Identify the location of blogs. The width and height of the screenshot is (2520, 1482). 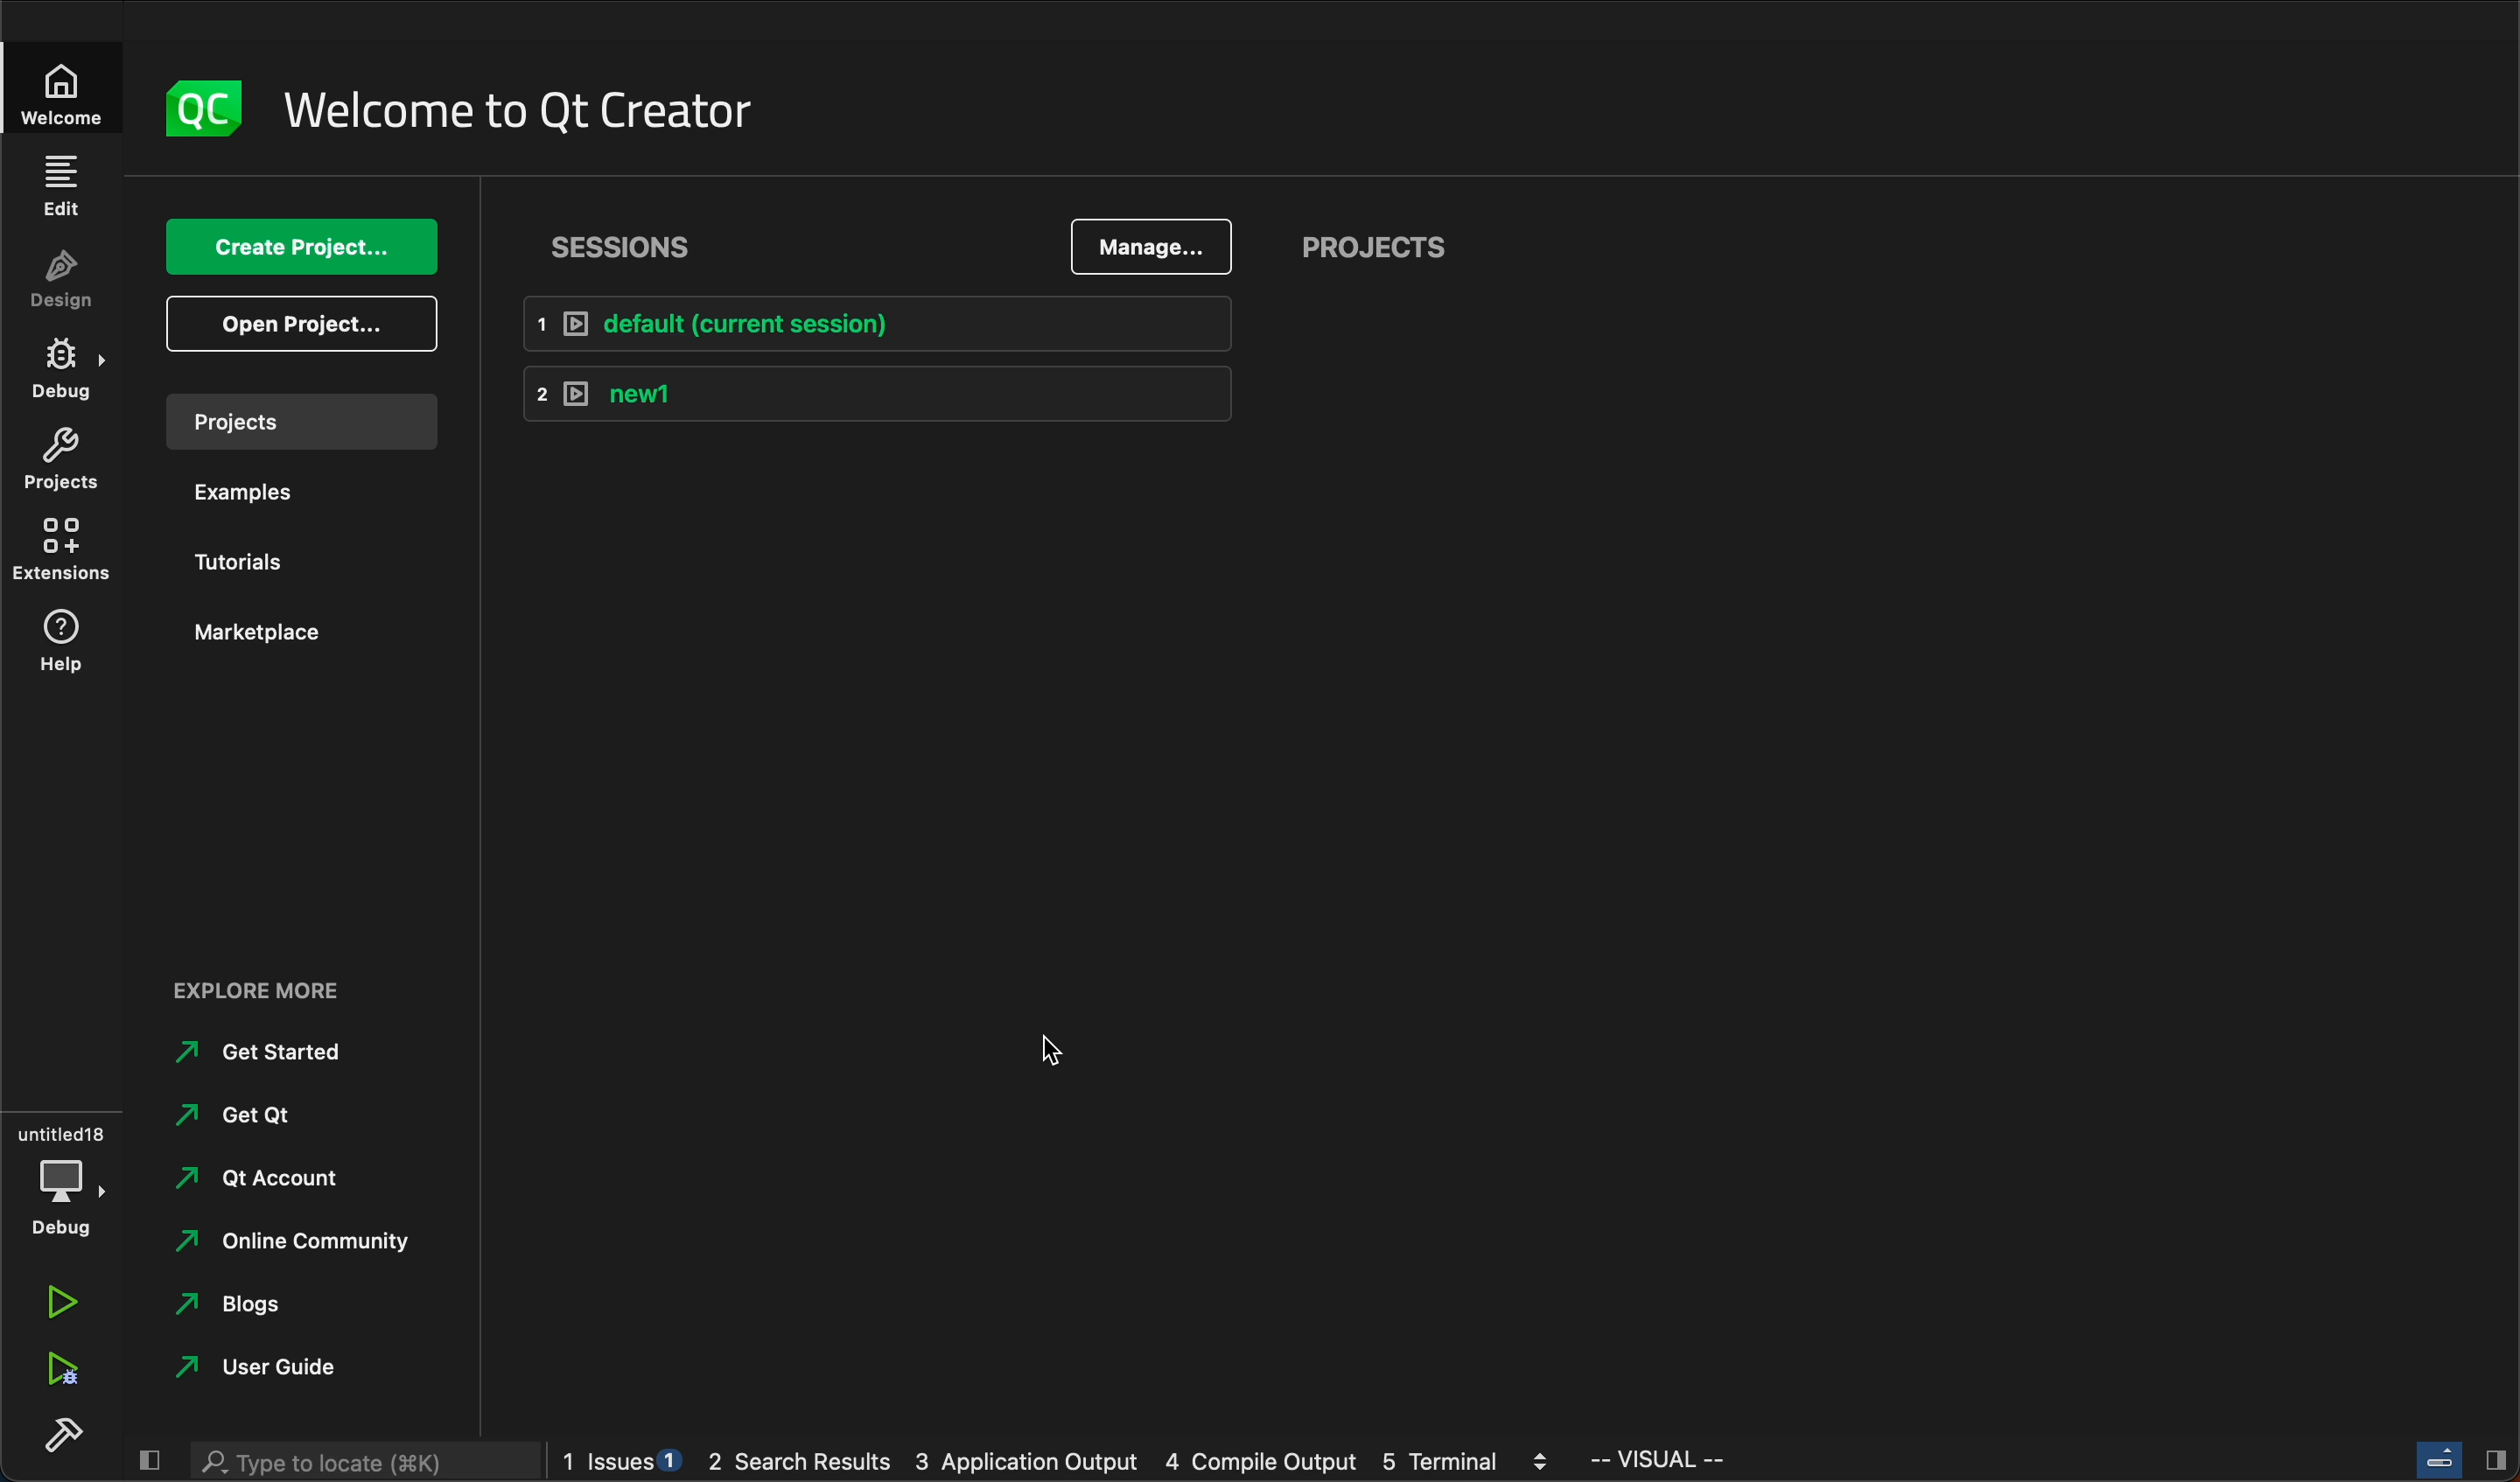
(259, 1309).